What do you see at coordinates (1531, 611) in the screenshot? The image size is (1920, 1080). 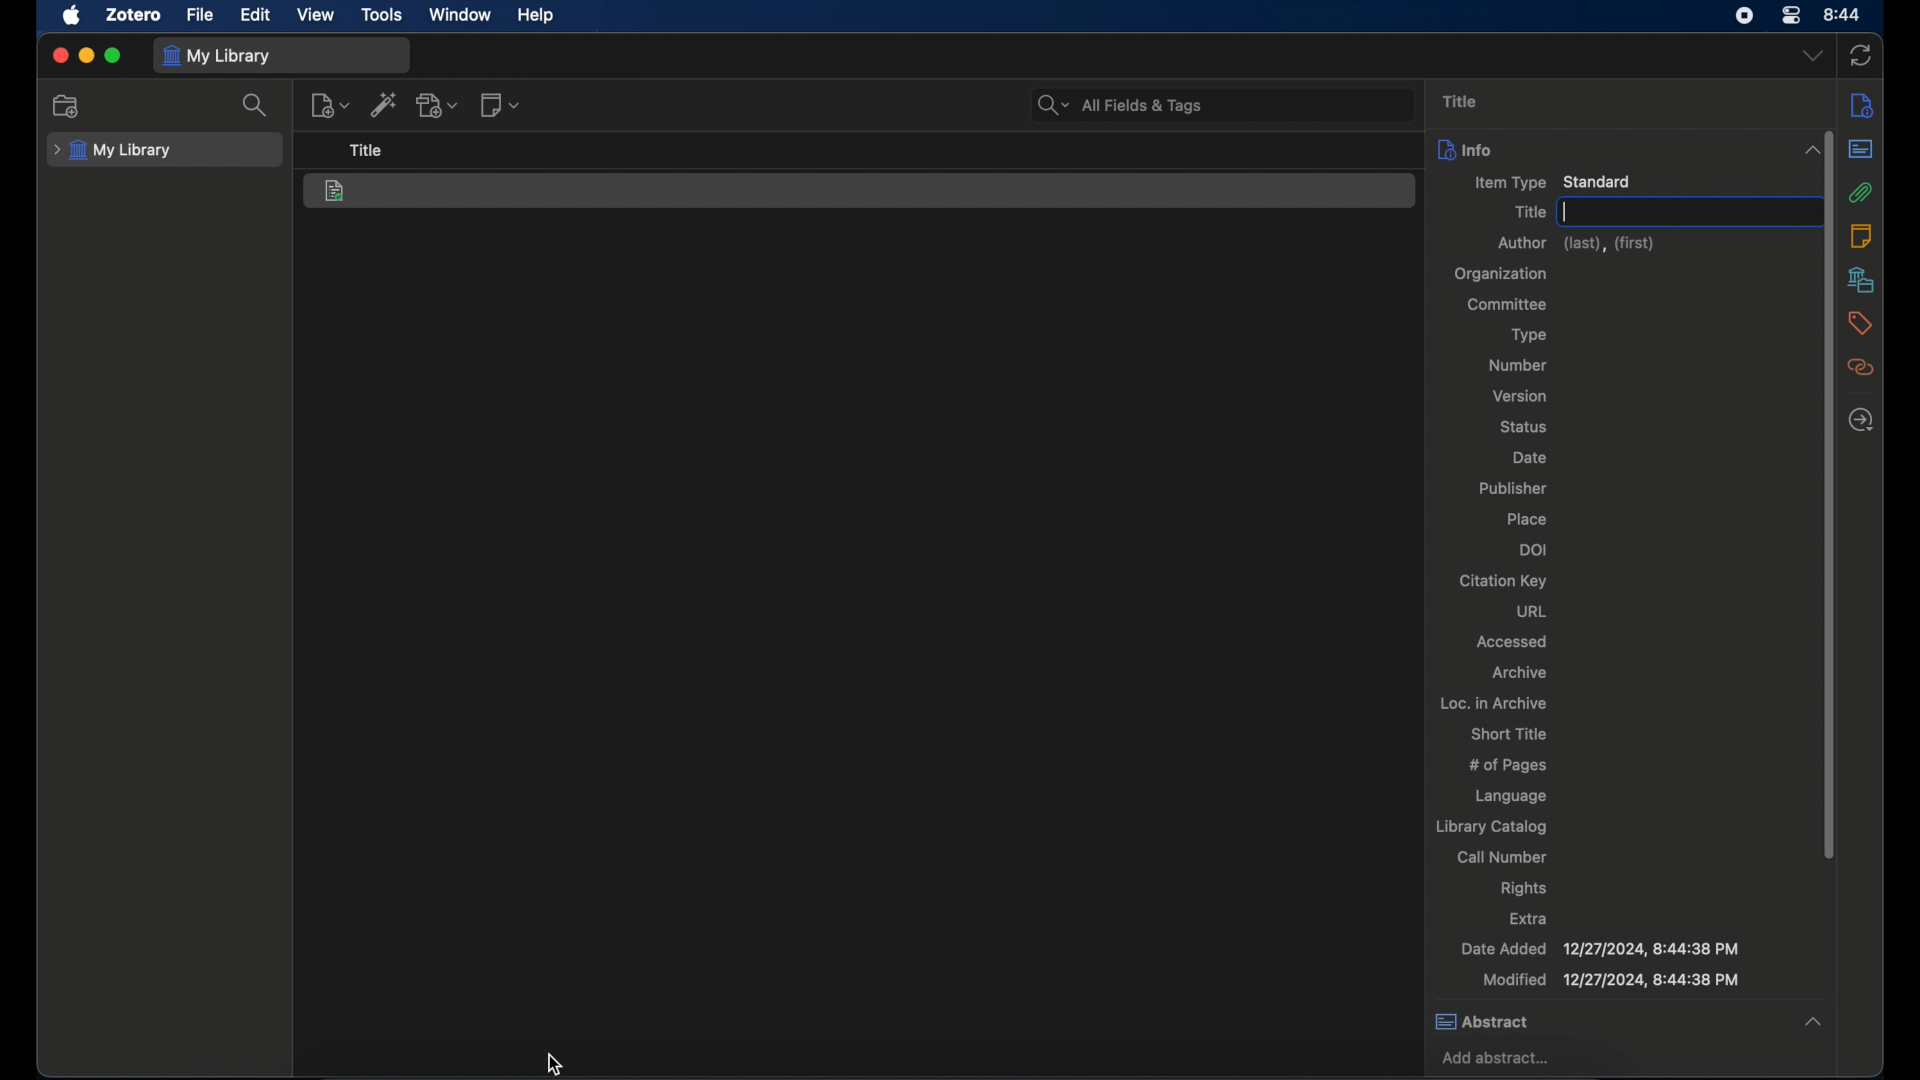 I see `url` at bounding box center [1531, 611].